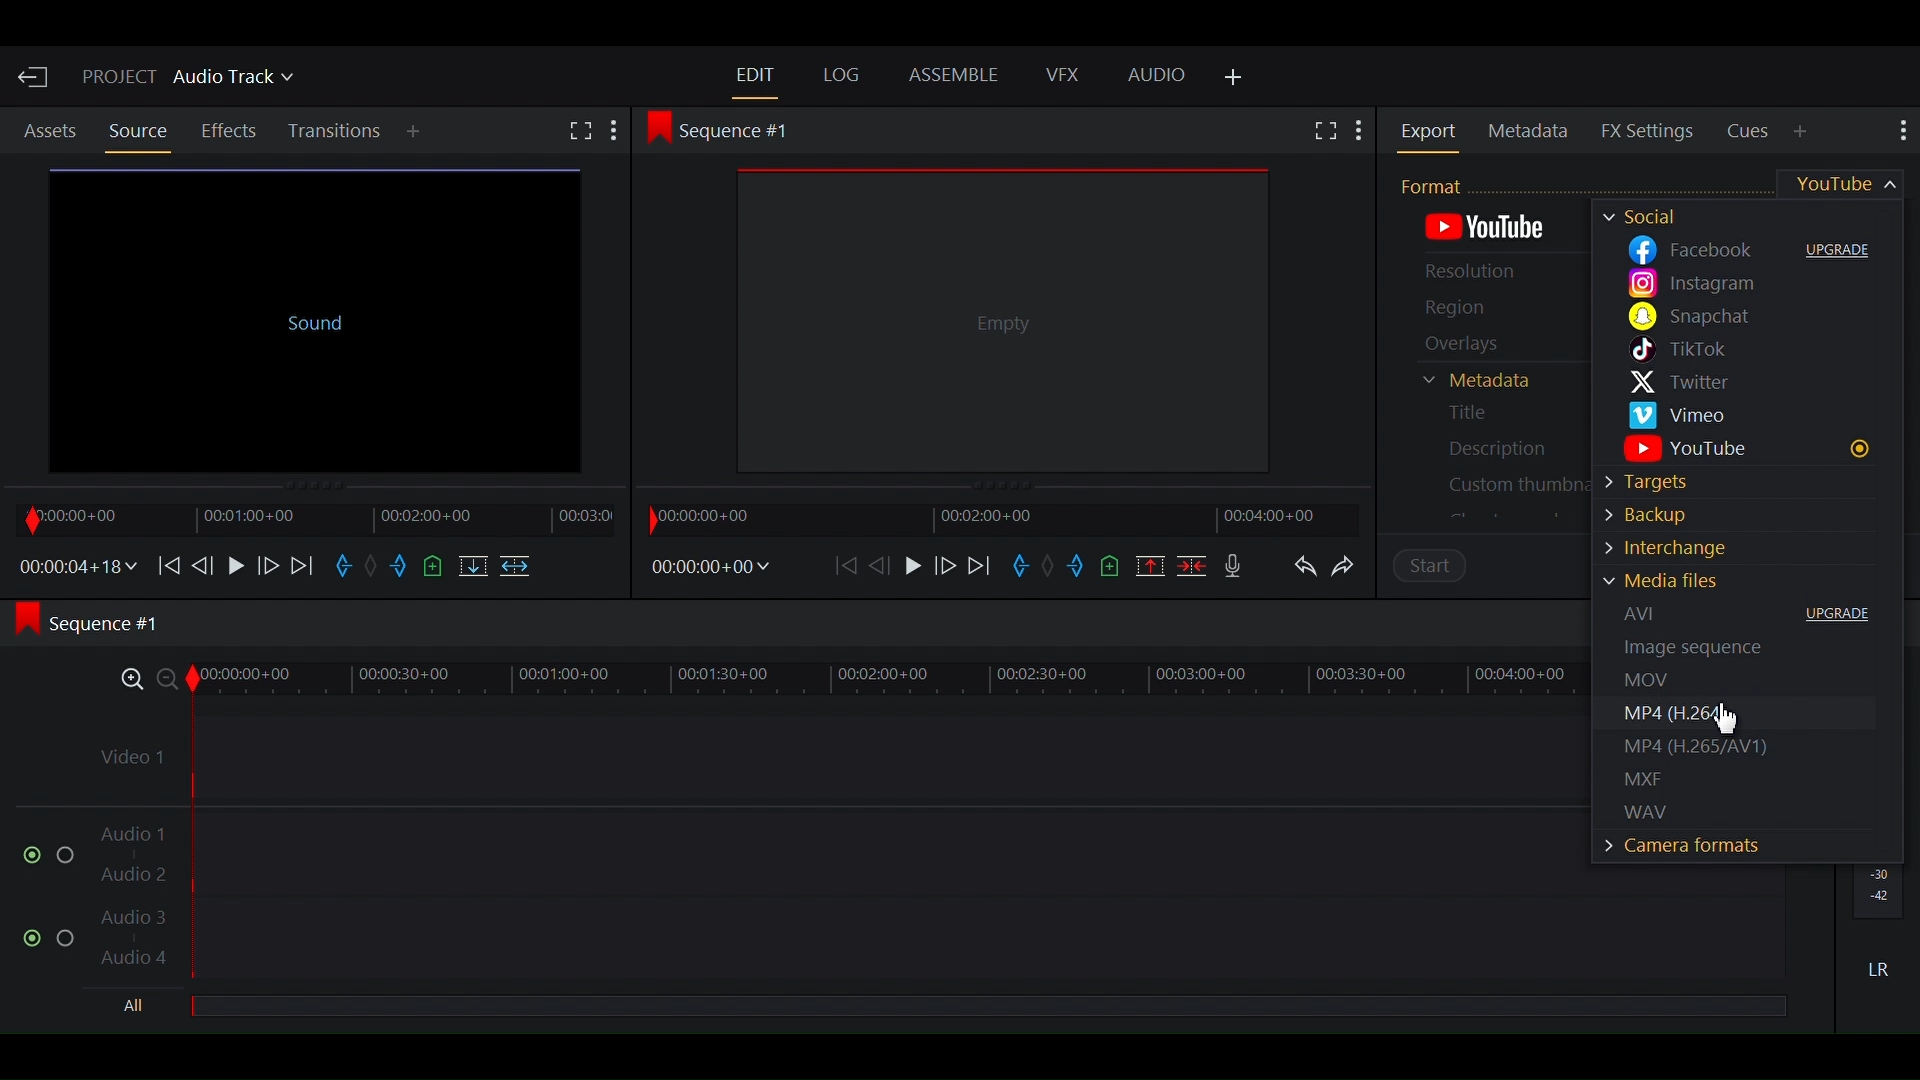 This screenshot has width=1920, height=1080. I want to click on Add Panel, so click(1803, 131).